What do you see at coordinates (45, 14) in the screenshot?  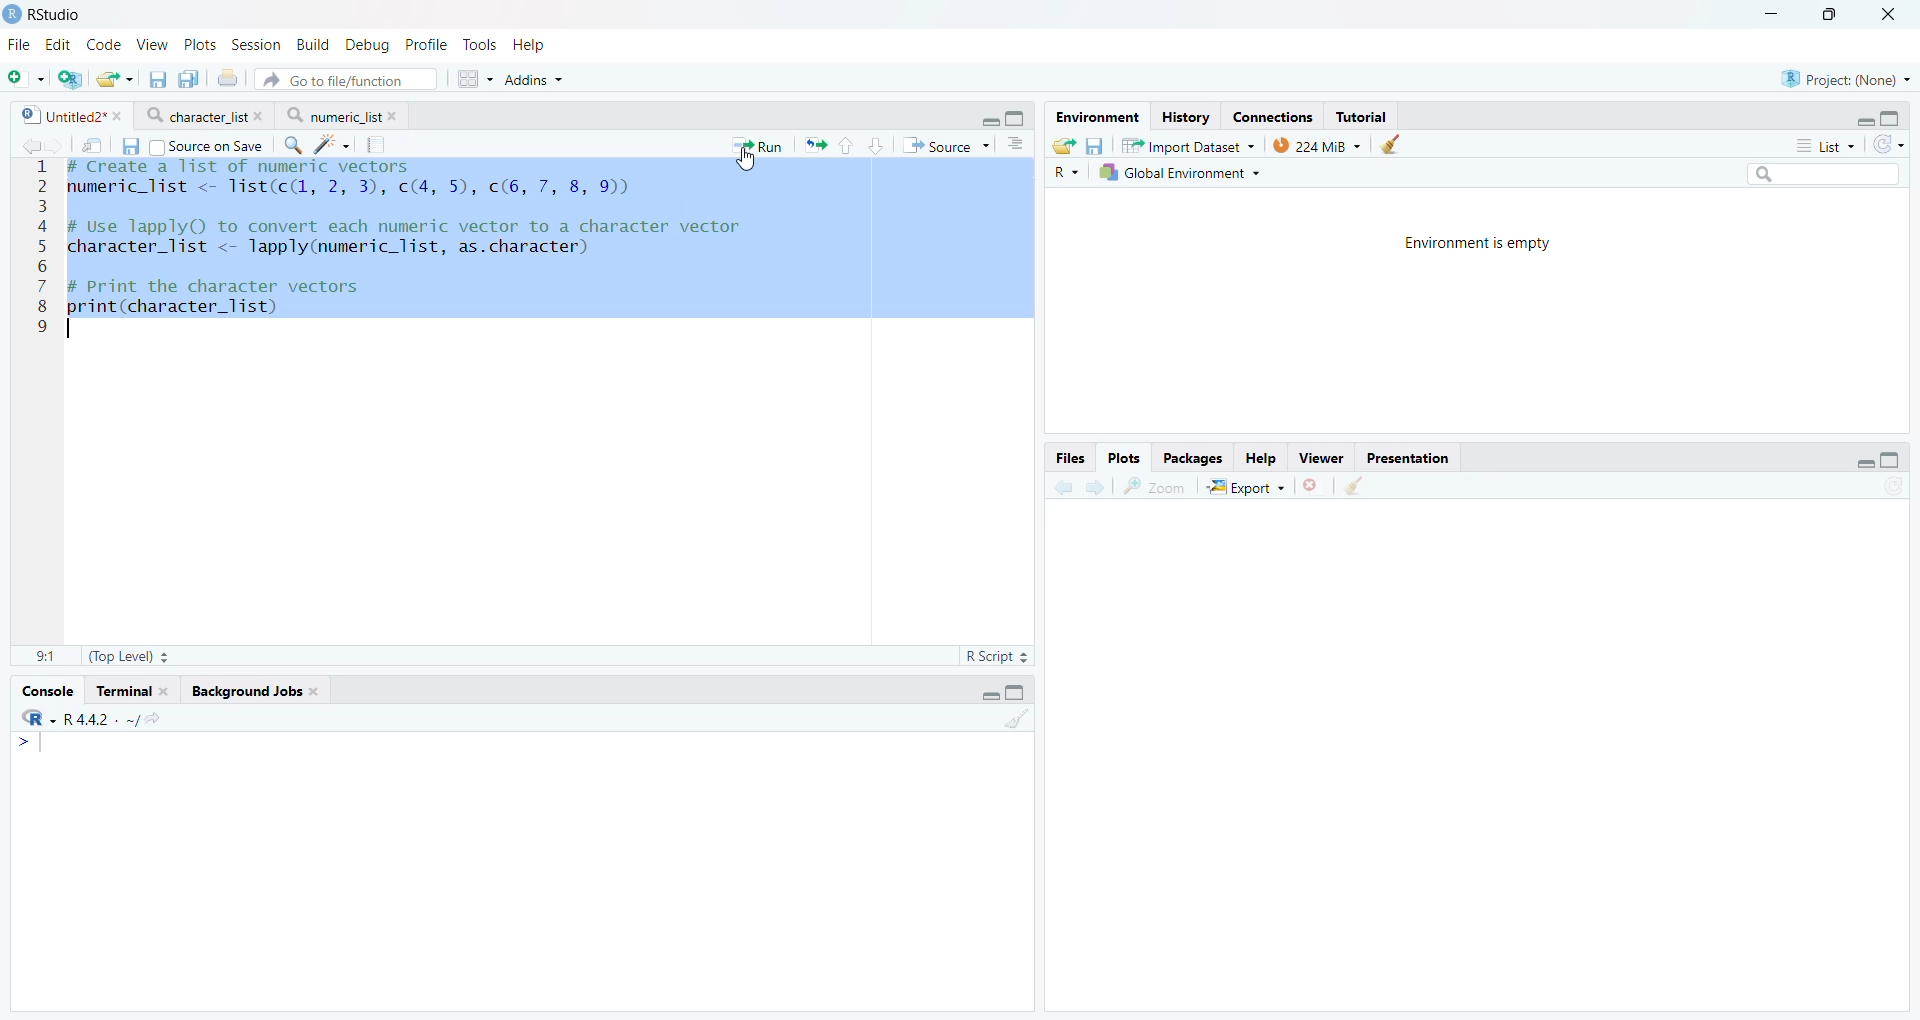 I see `RStudio` at bounding box center [45, 14].